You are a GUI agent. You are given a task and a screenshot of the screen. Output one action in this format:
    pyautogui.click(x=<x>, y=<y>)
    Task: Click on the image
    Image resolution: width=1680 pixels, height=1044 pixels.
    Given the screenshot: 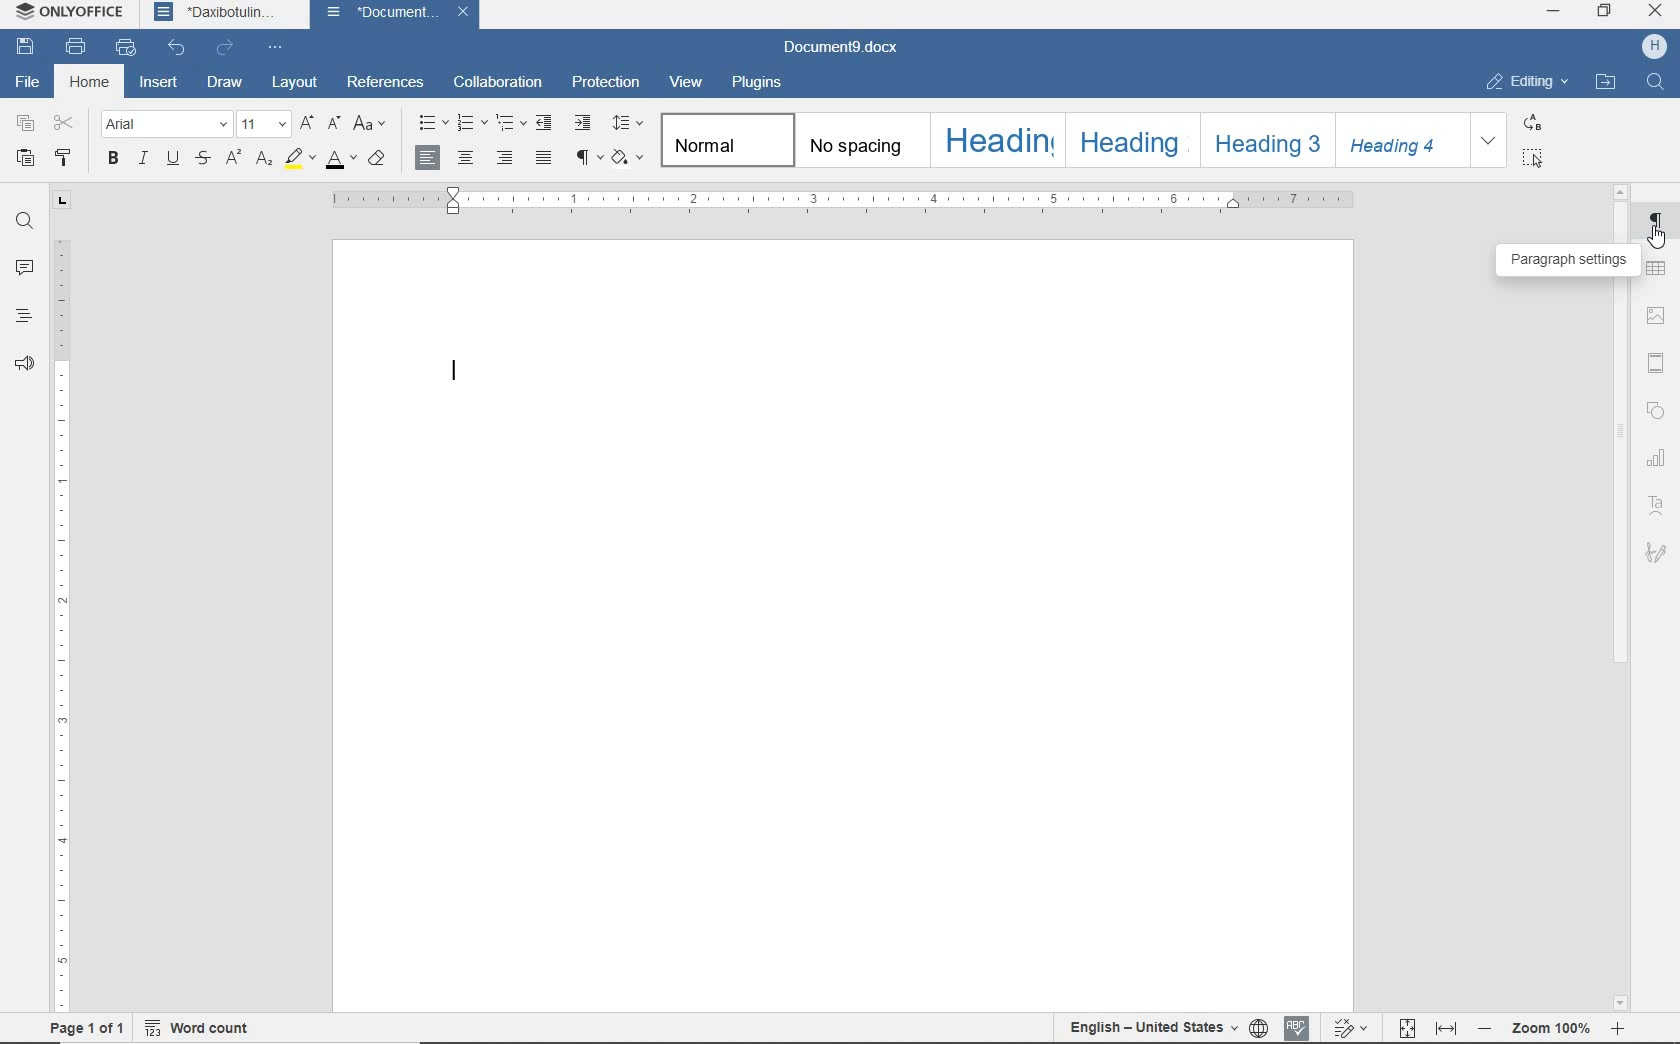 What is the action you would take?
    pyautogui.click(x=1656, y=316)
    